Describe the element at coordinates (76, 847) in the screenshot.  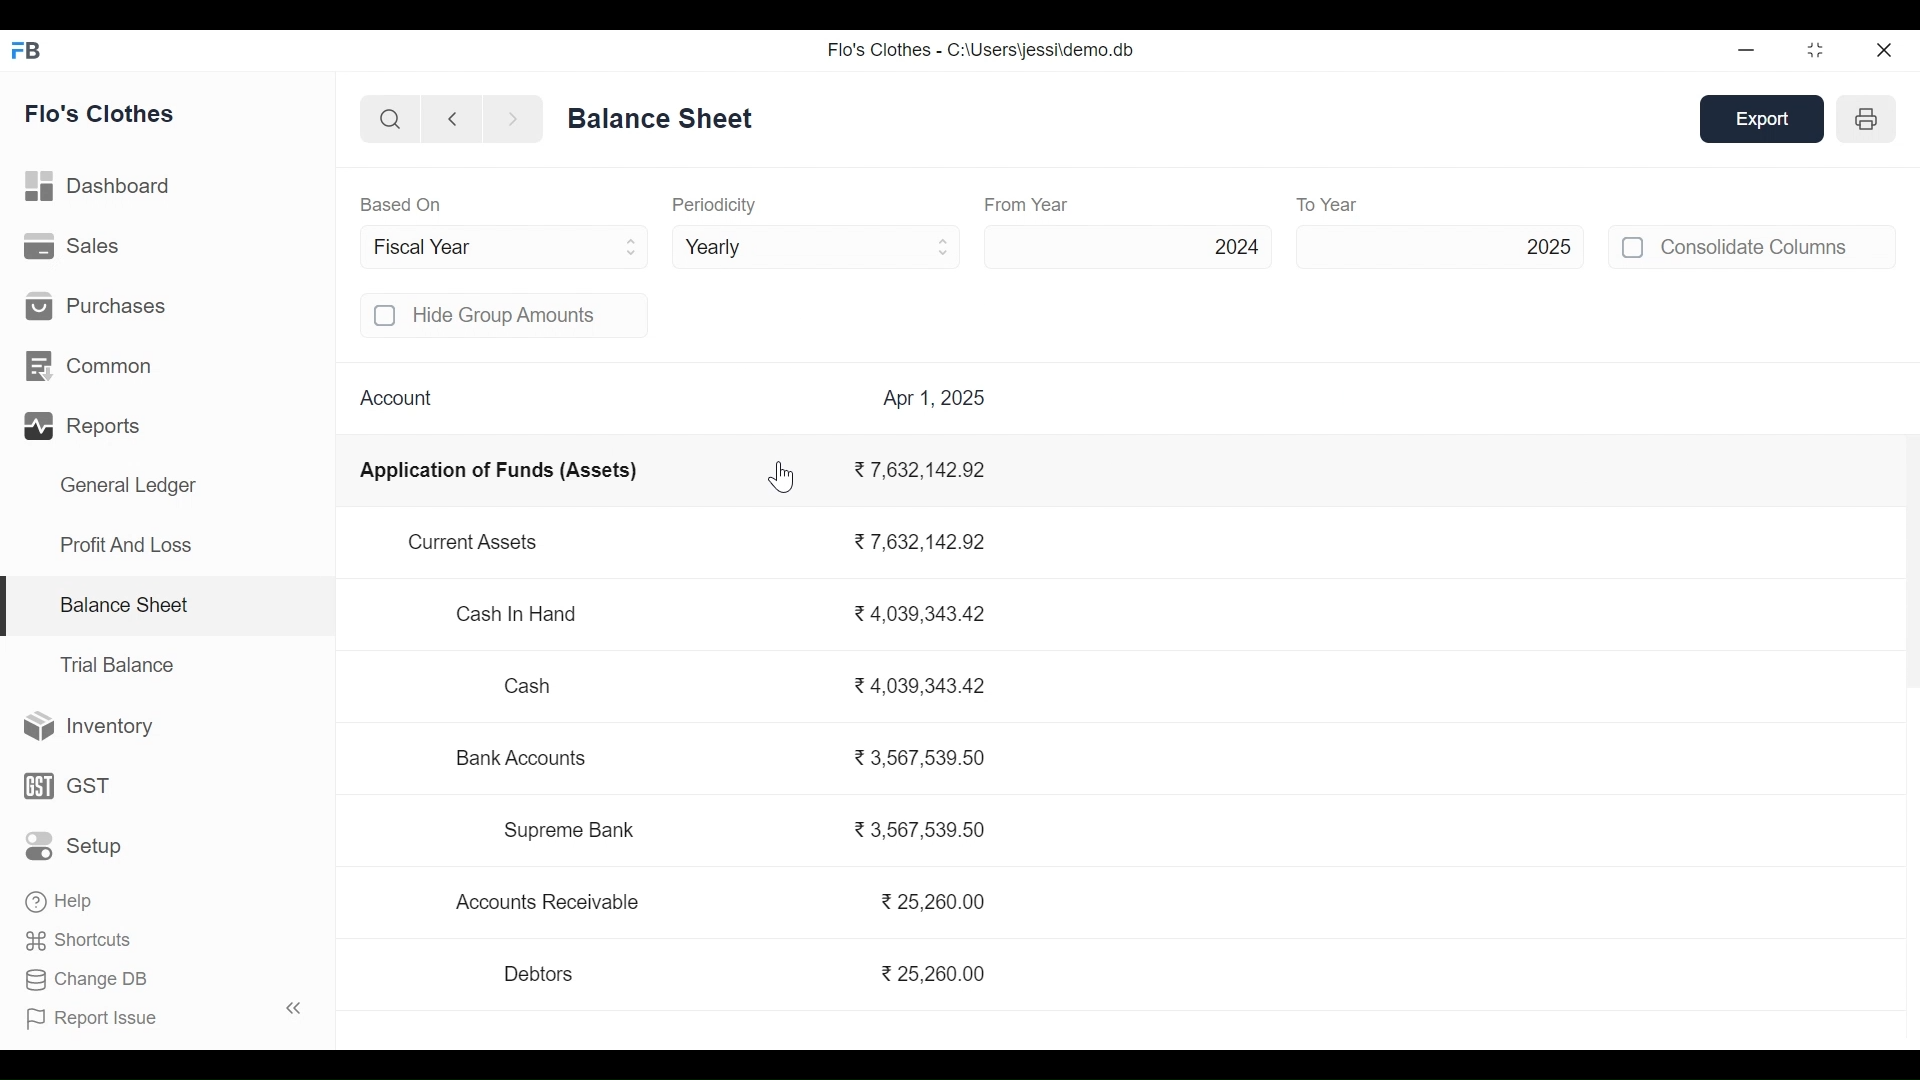
I see `setup` at that location.